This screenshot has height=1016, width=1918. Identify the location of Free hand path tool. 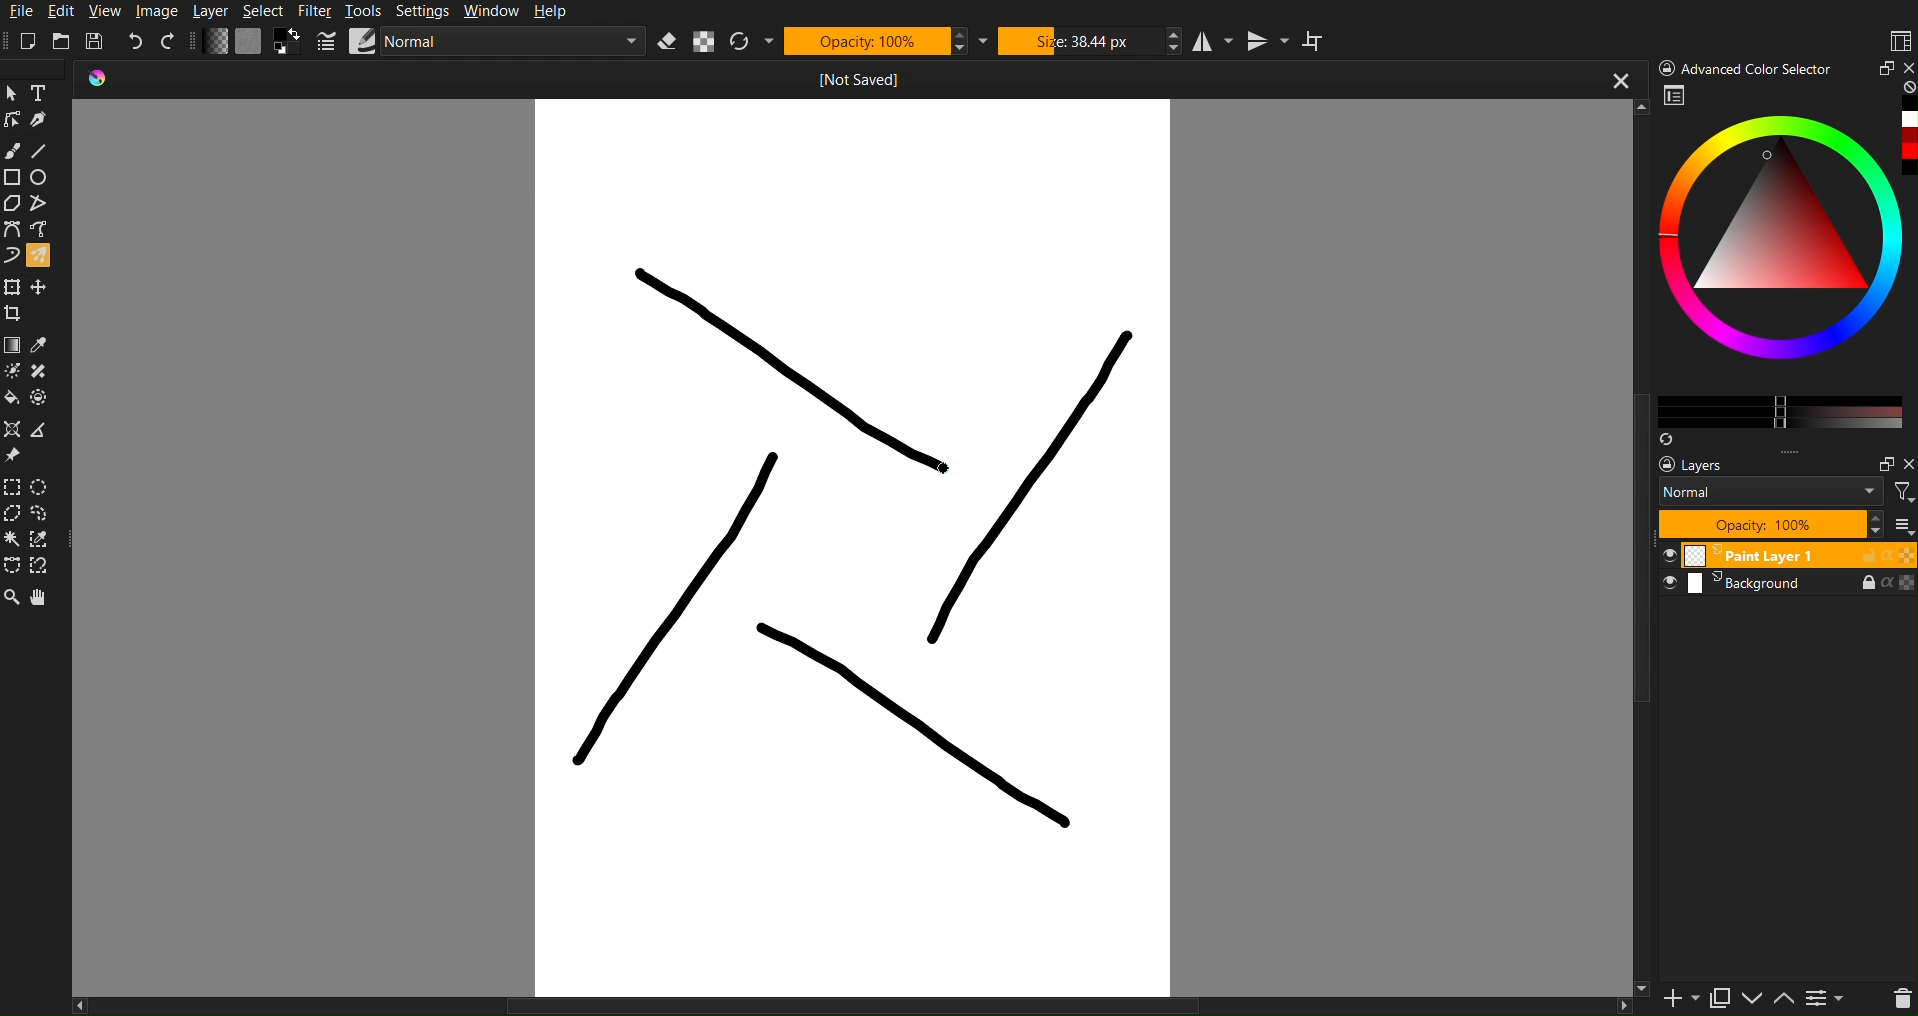
(39, 228).